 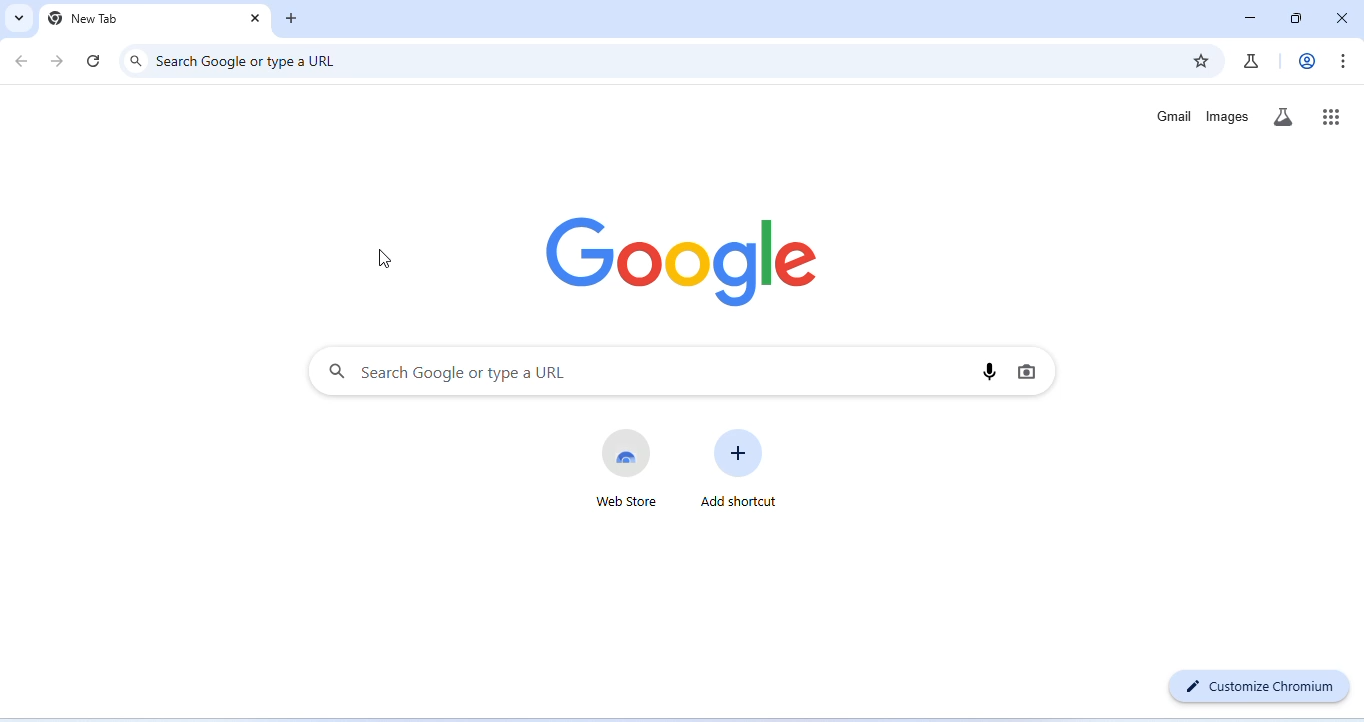 I want to click on add book marks, so click(x=1200, y=60).